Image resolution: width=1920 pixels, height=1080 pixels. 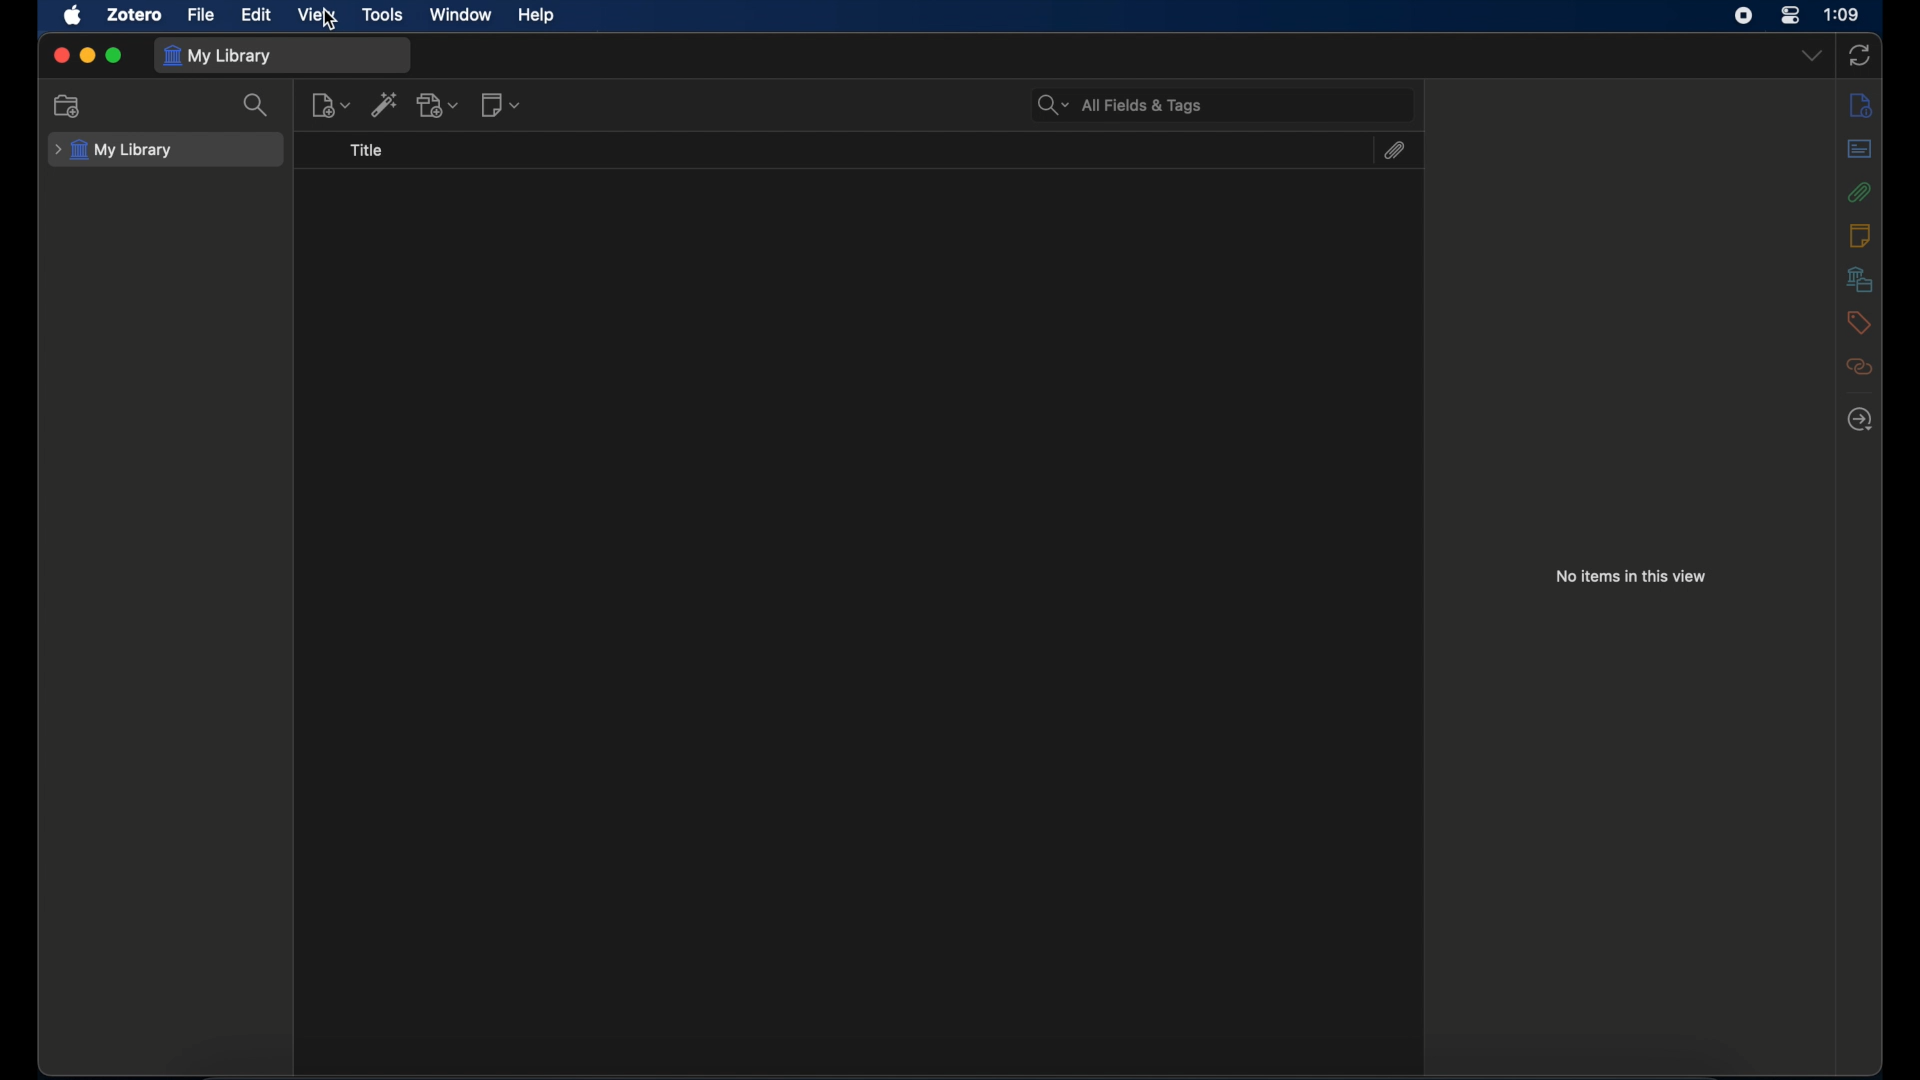 What do you see at coordinates (1790, 15) in the screenshot?
I see `control center` at bounding box center [1790, 15].